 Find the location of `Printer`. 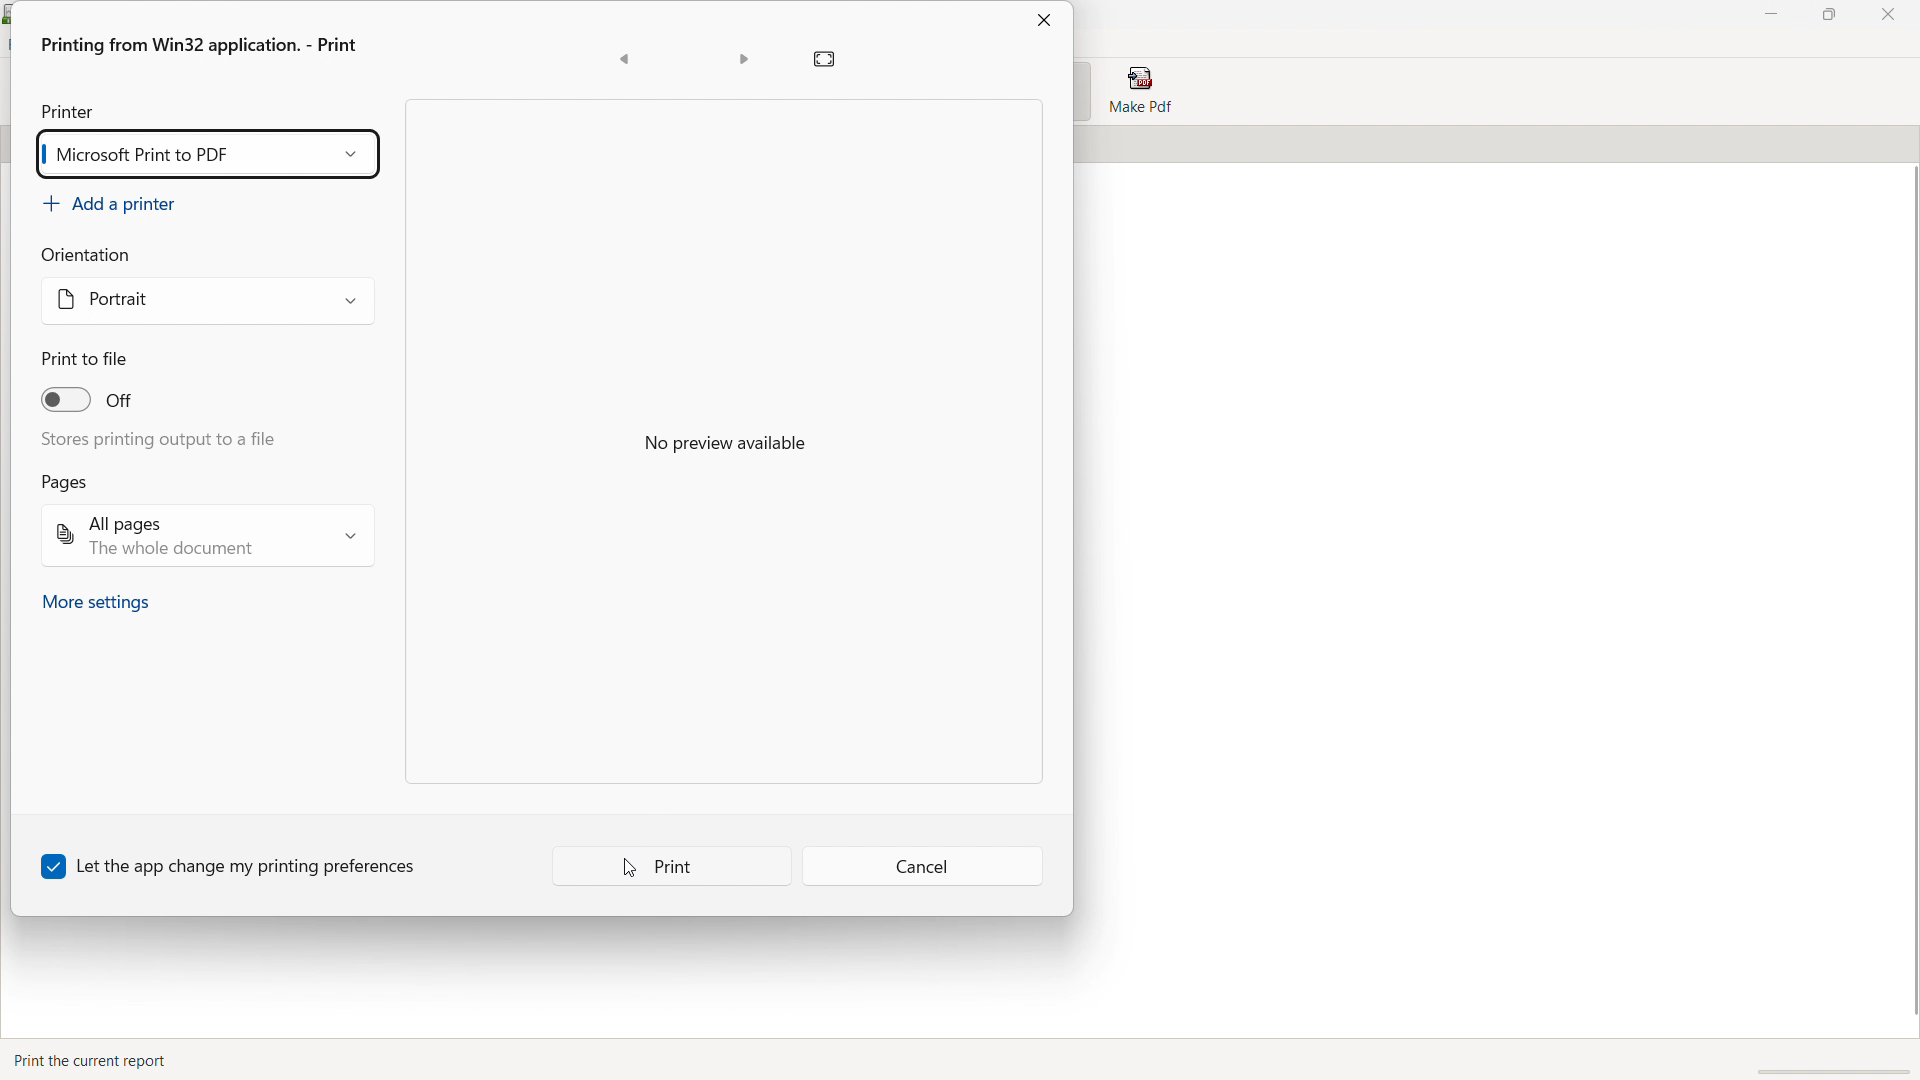

Printer is located at coordinates (67, 110).